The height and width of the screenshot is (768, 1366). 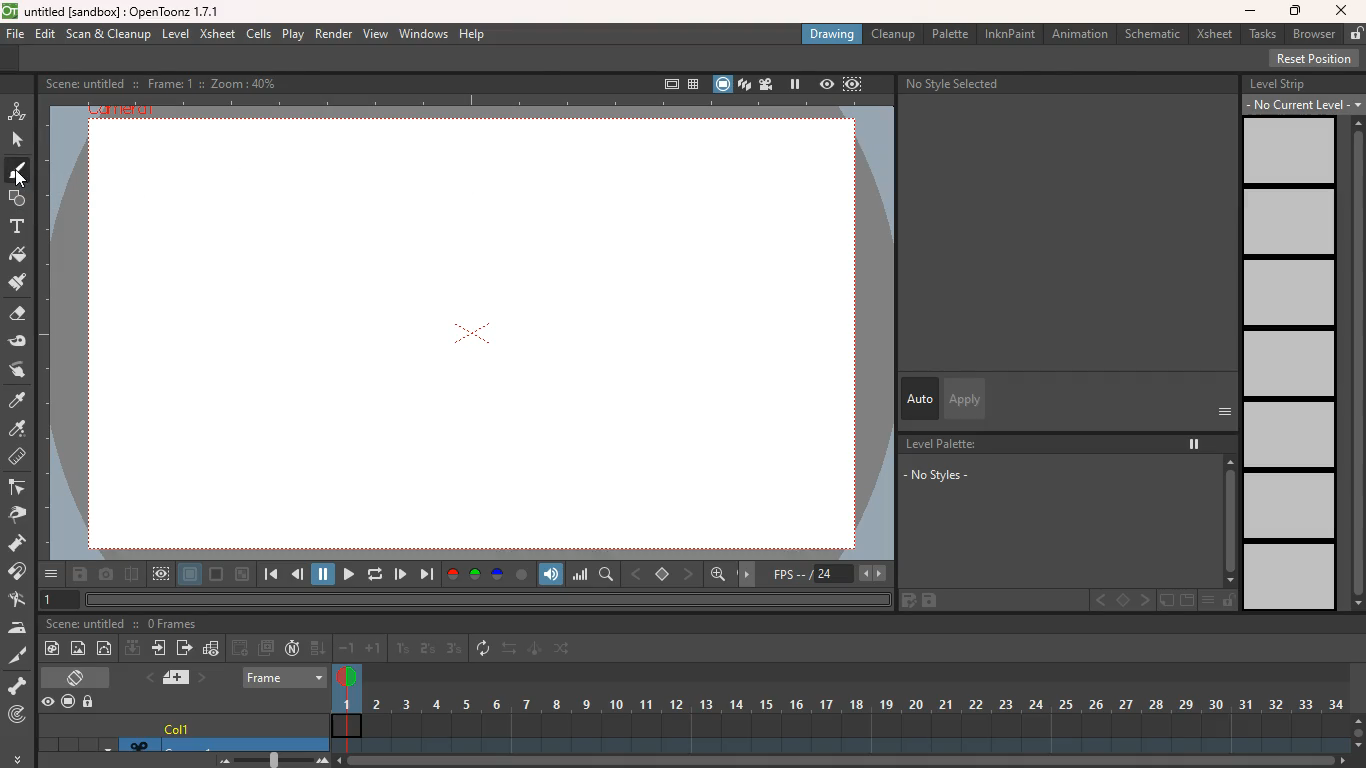 What do you see at coordinates (1166, 601) in the screenshot?
I see `new page` at bounding box center [1166, 601].